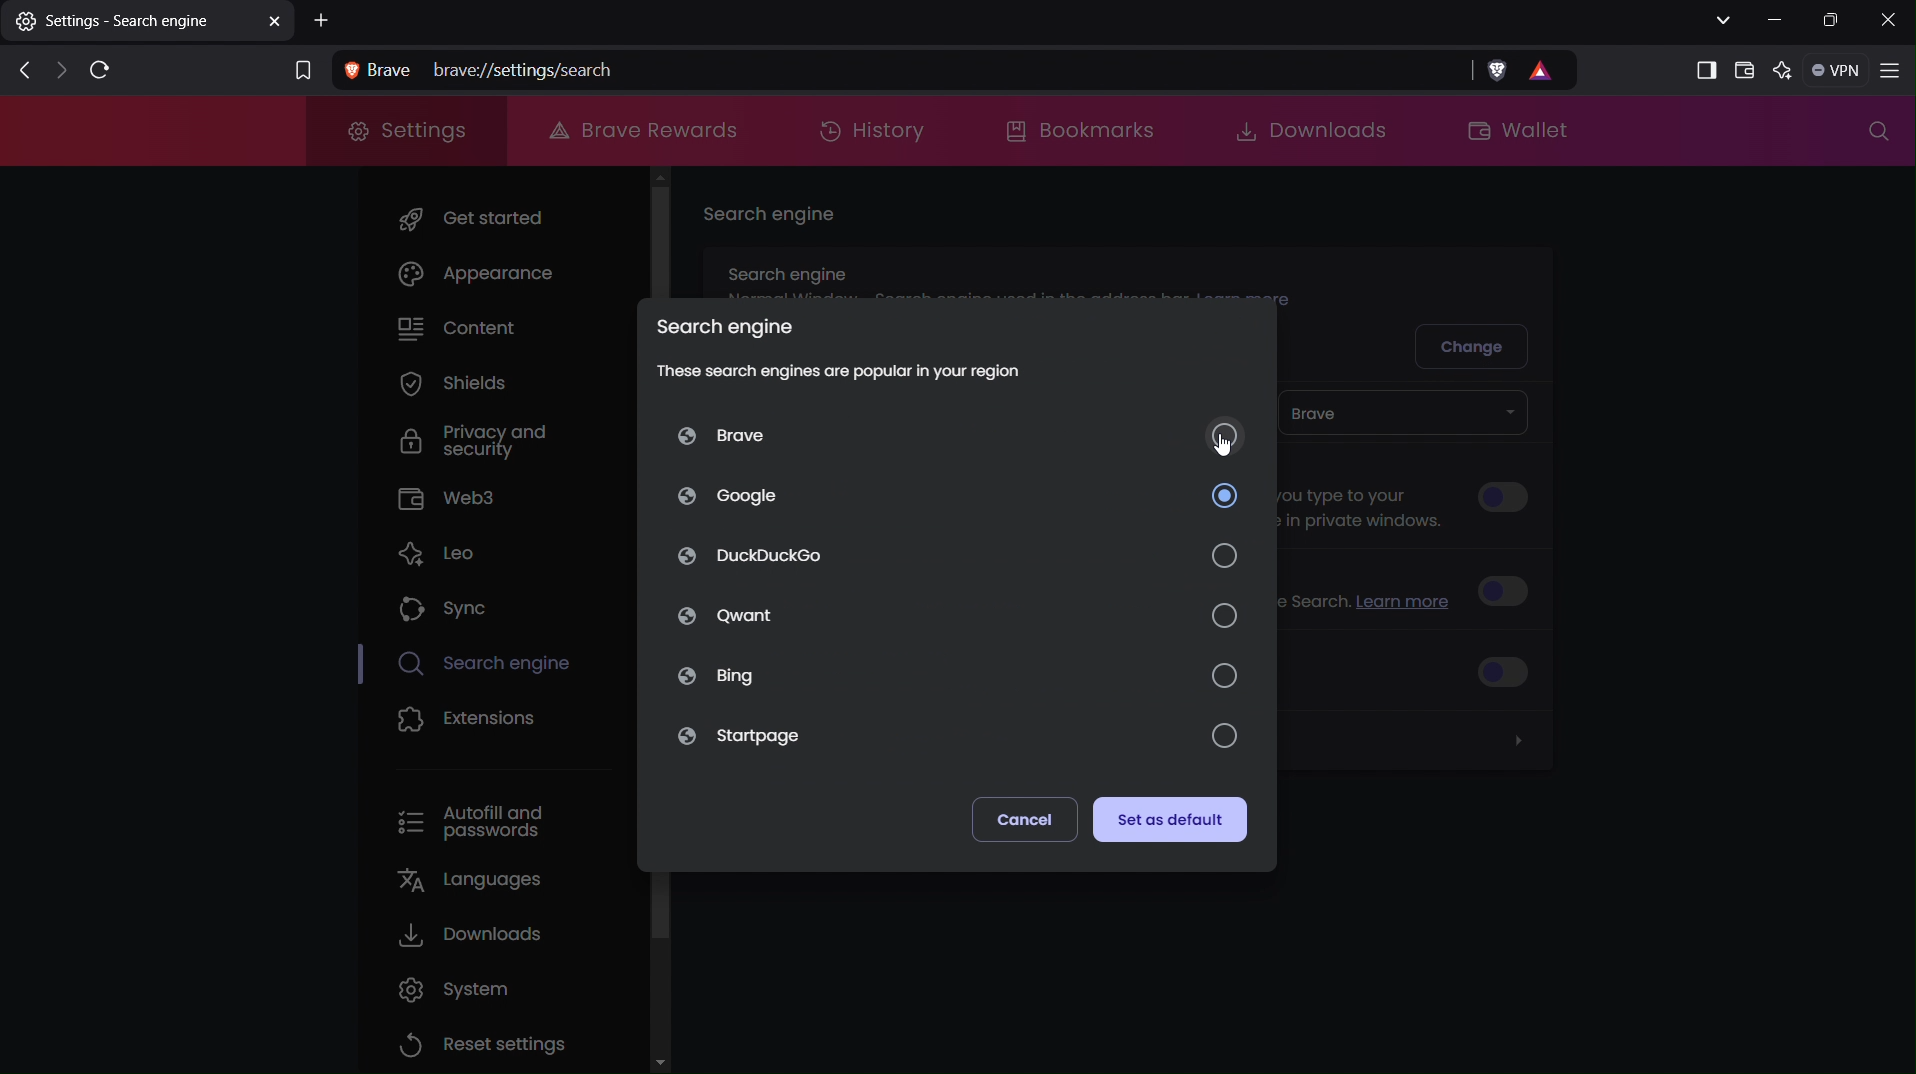 The height and width of the screenshot is (1074, 1916). What do you see at coordinates (405, 131) in the screenshot?
I see `Settings` at bounding box center [405, 131].